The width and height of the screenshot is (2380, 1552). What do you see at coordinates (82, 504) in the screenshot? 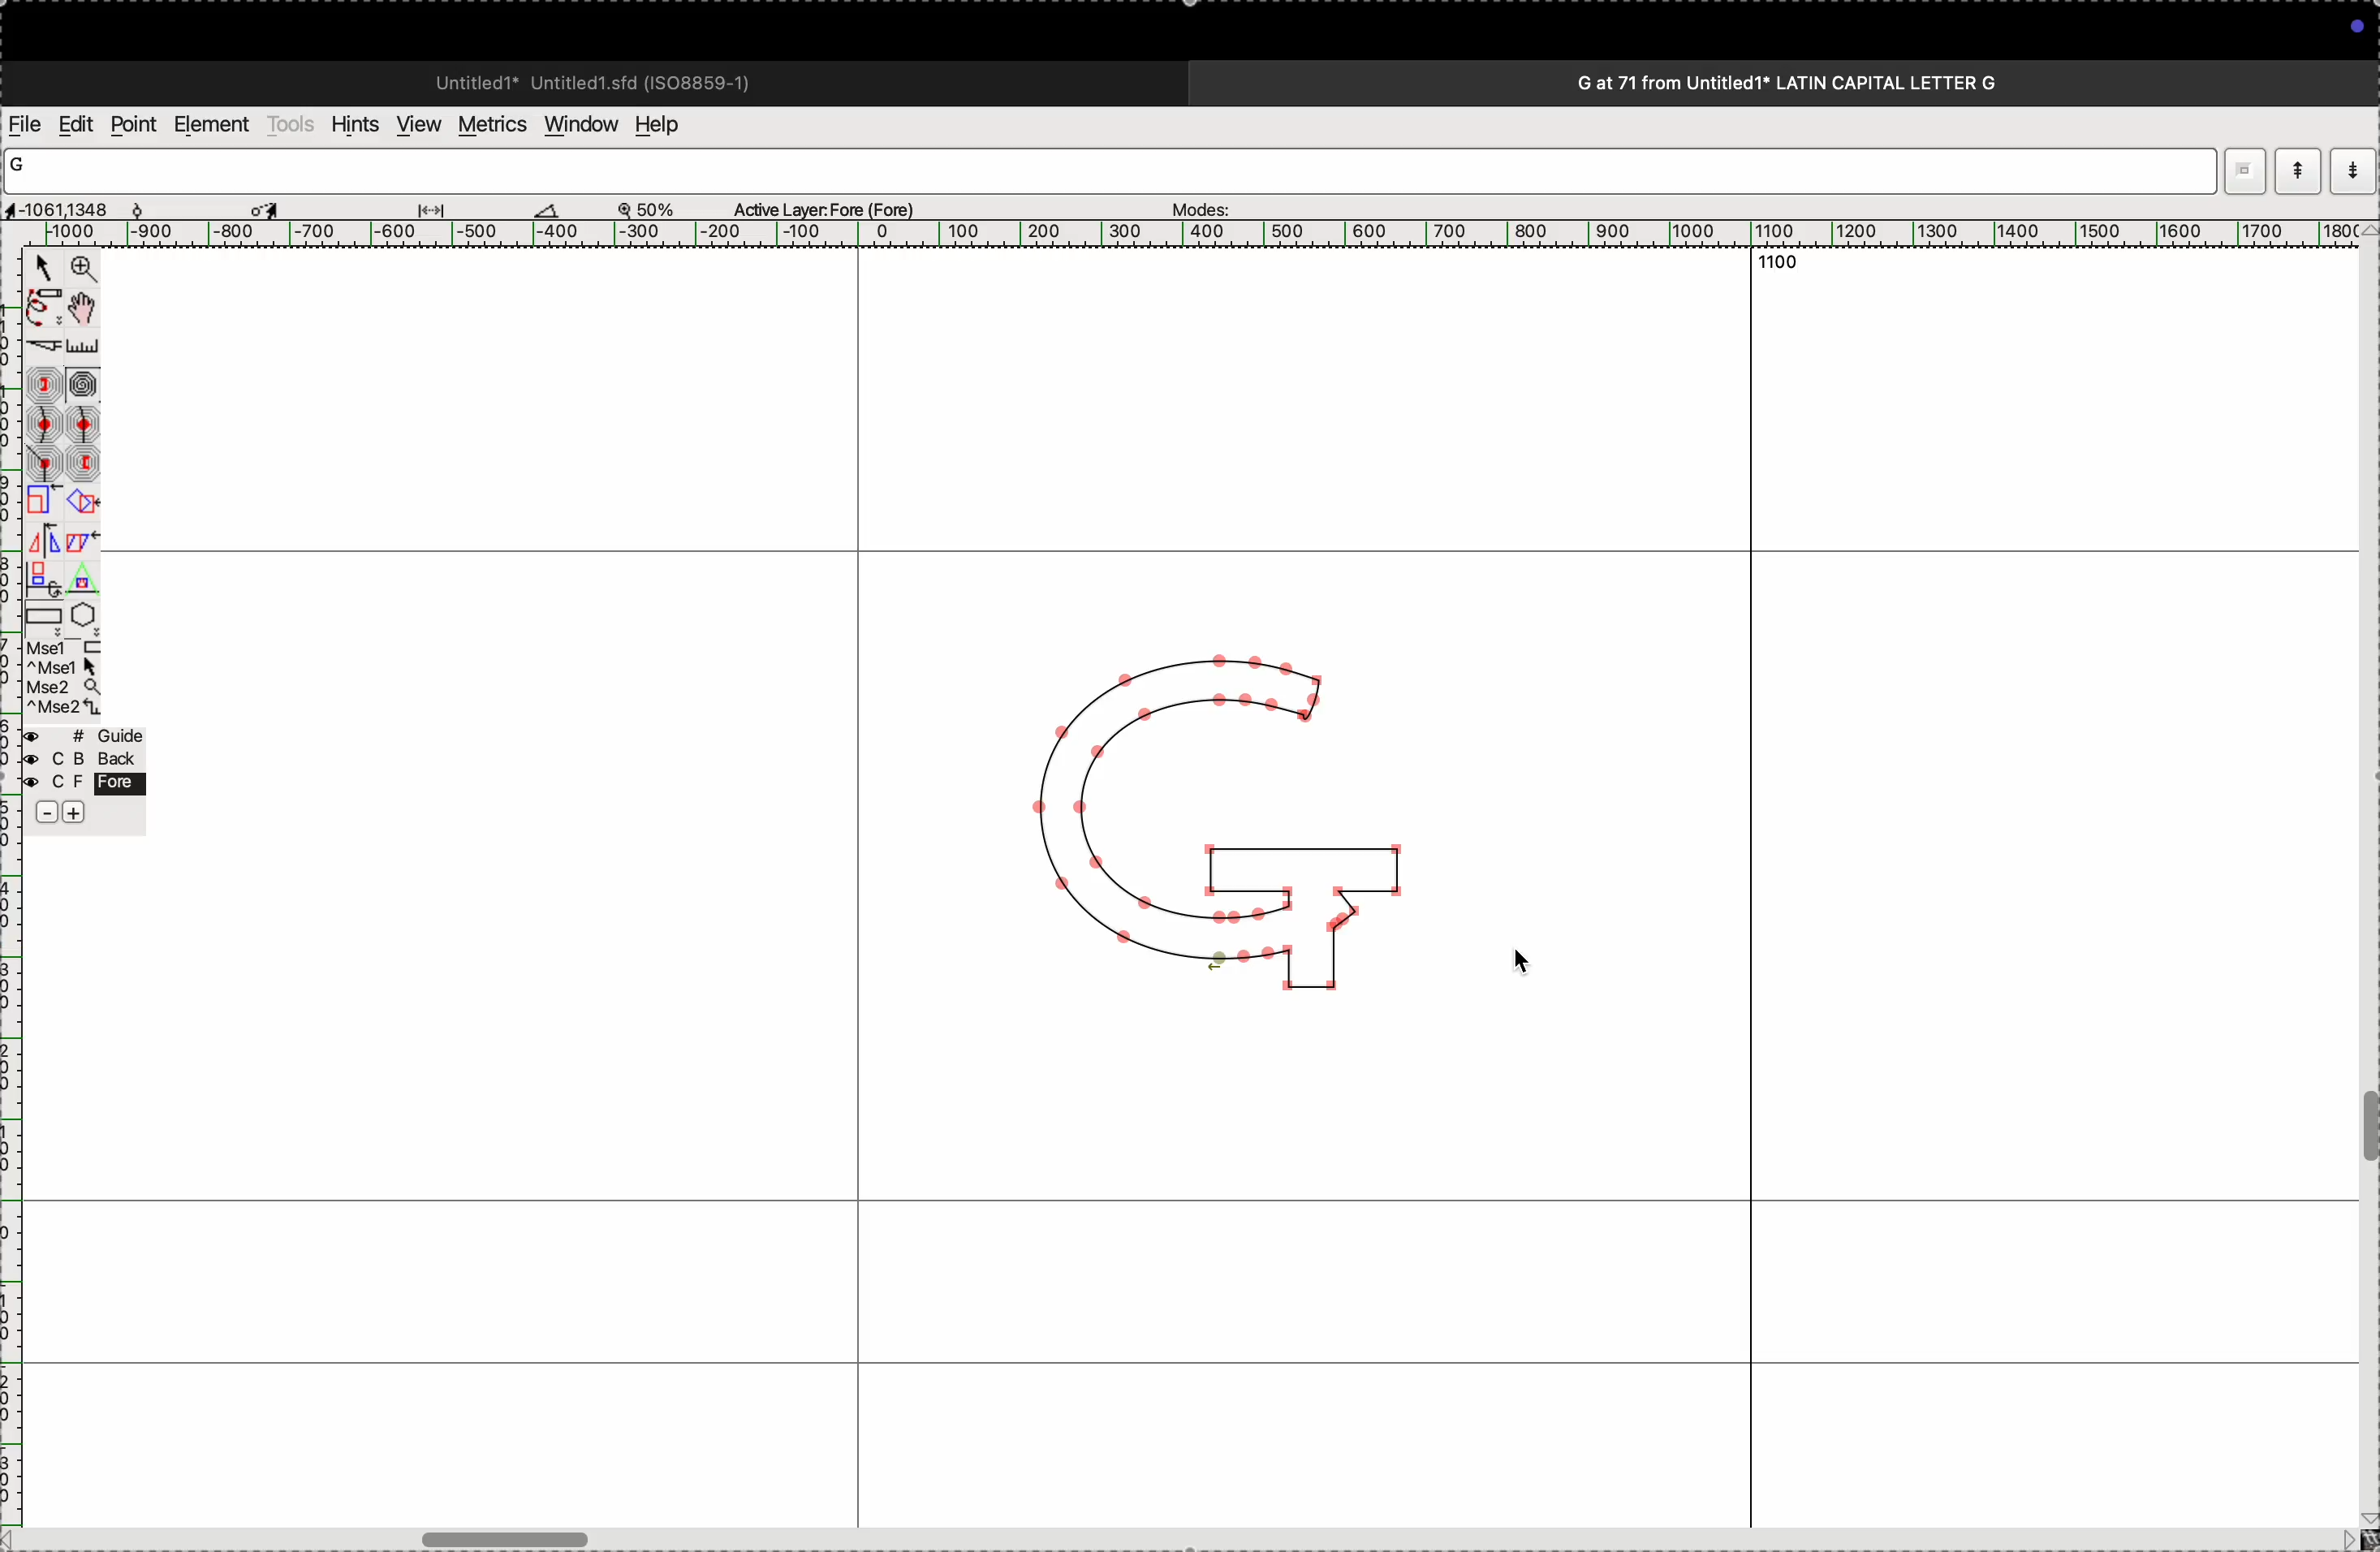
I see `rotate` at bounding box center [82, 504].